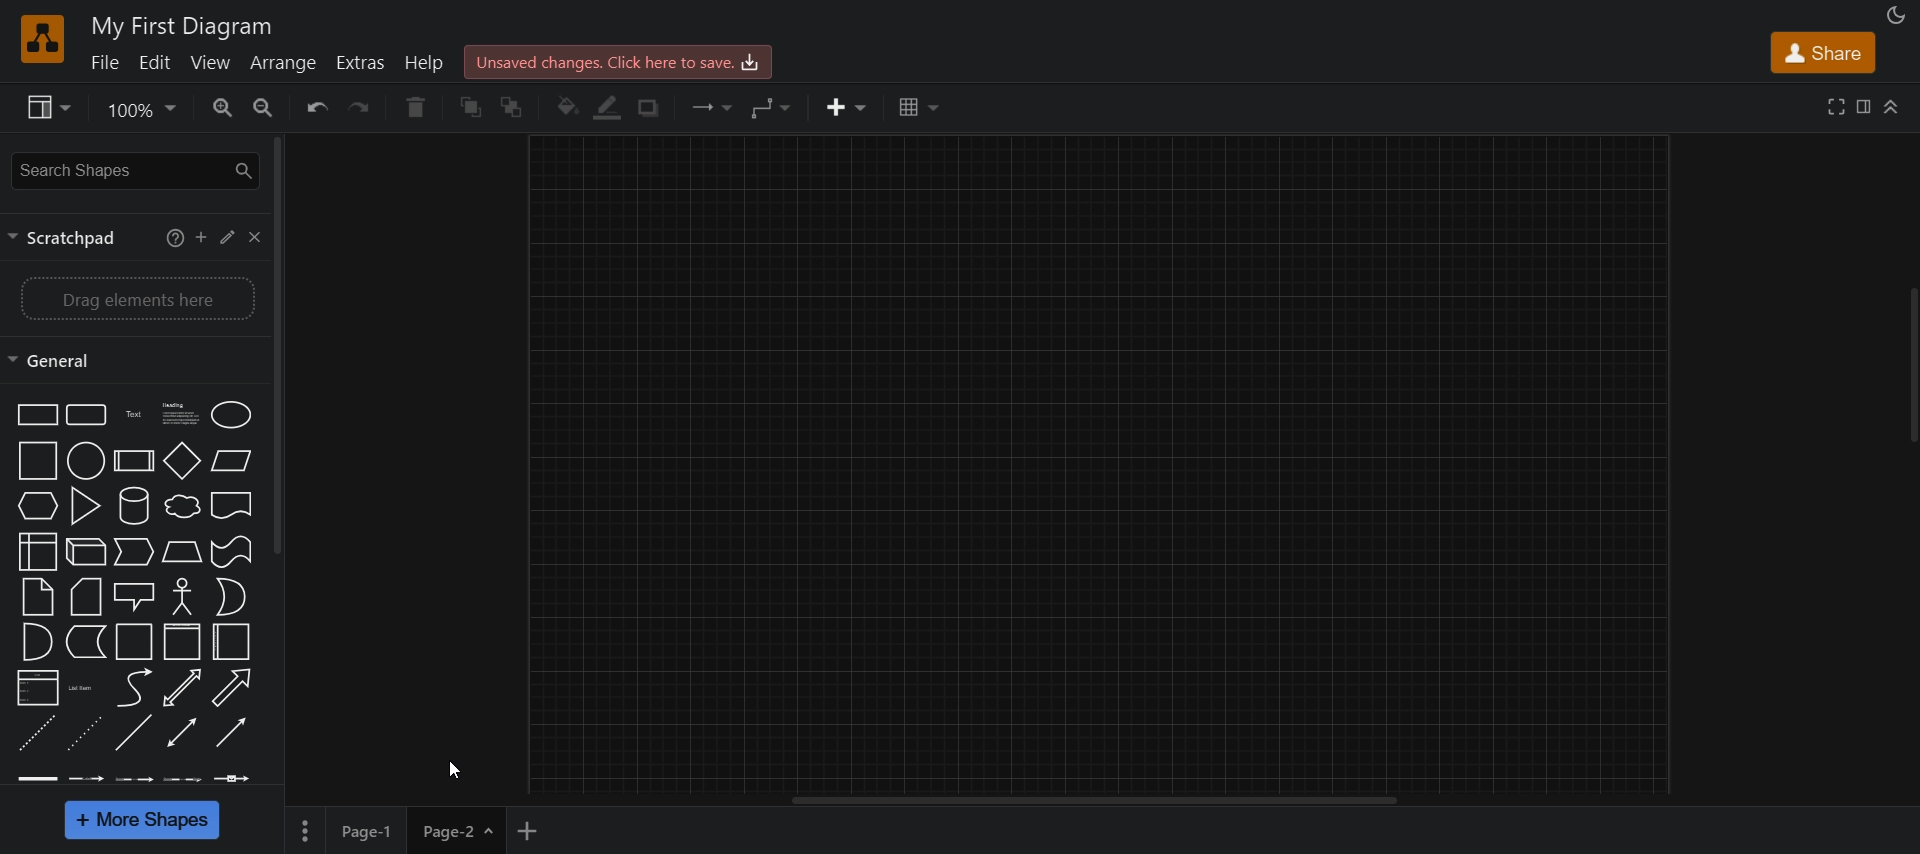  Describe the element at coordinates (138, 109) in the screenshot. I see `zoom` at that location.